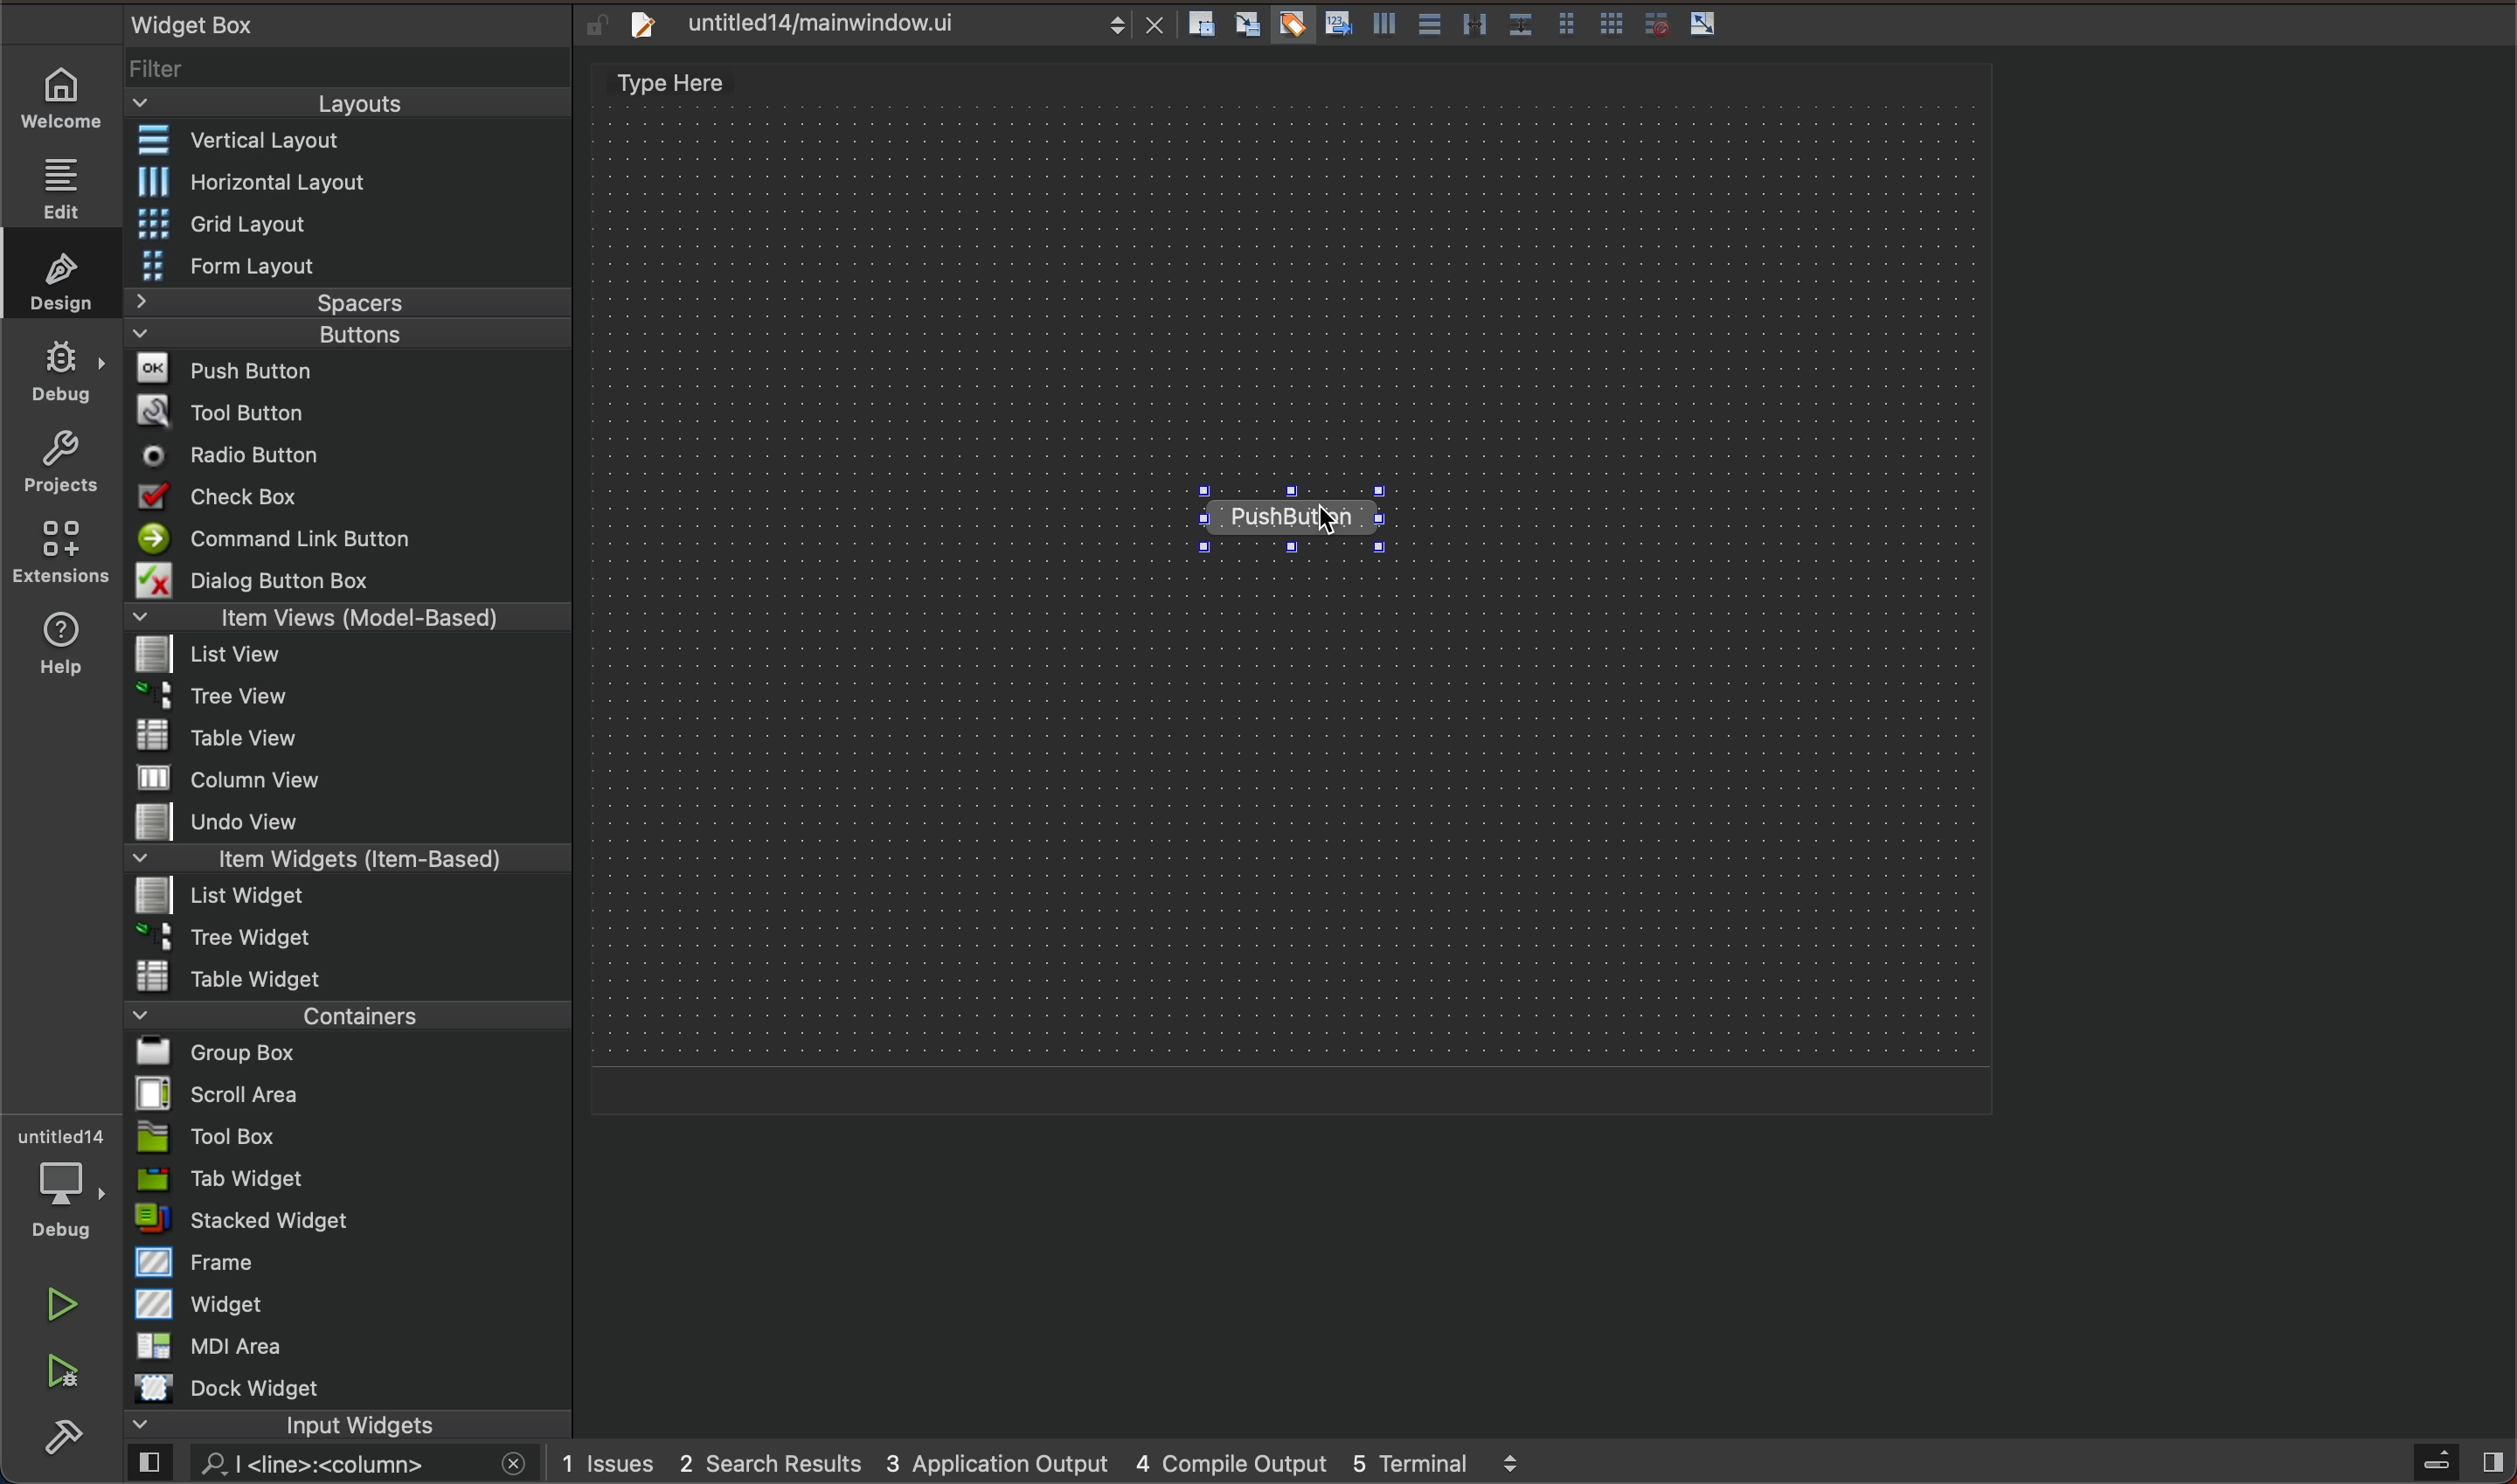  Describe the element at coordinates (1333, 530) in the screenshot. I see `cursor` at that location.